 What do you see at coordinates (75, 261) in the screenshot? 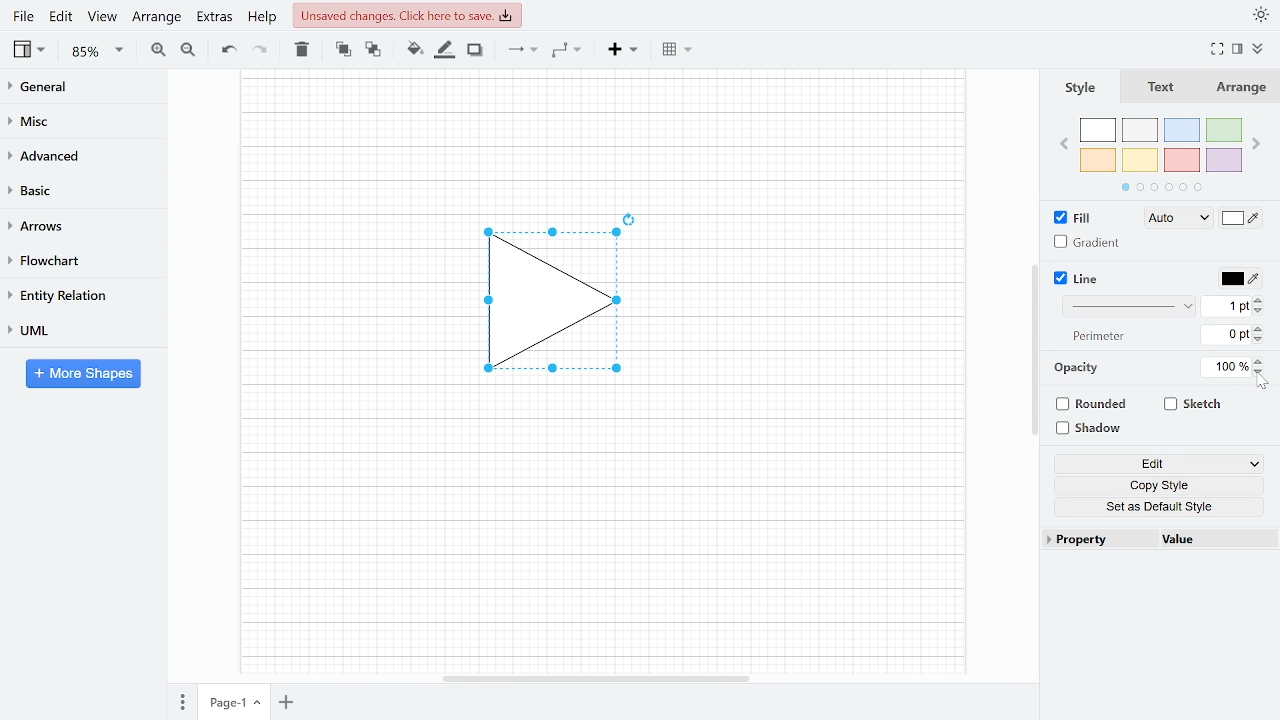
I see `Flowchart` at bounding box center [75, 261].